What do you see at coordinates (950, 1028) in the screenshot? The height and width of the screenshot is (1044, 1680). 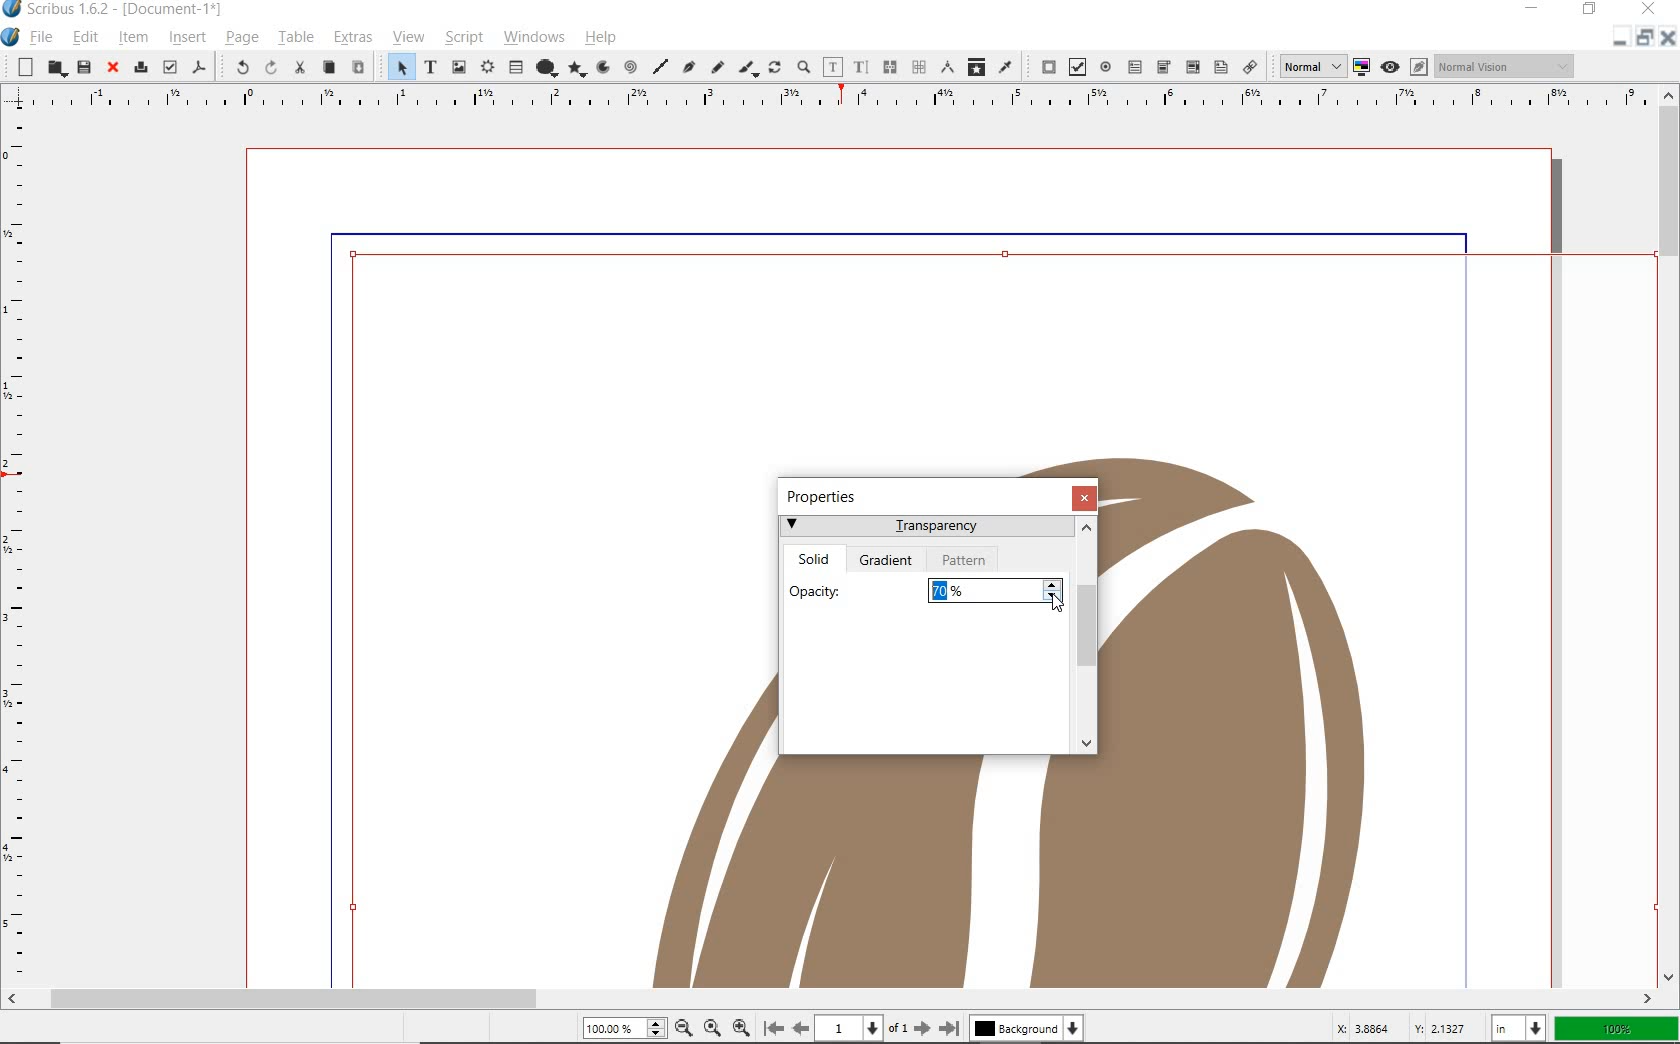 I see `Last Page` at bounding box center [950, 1028].